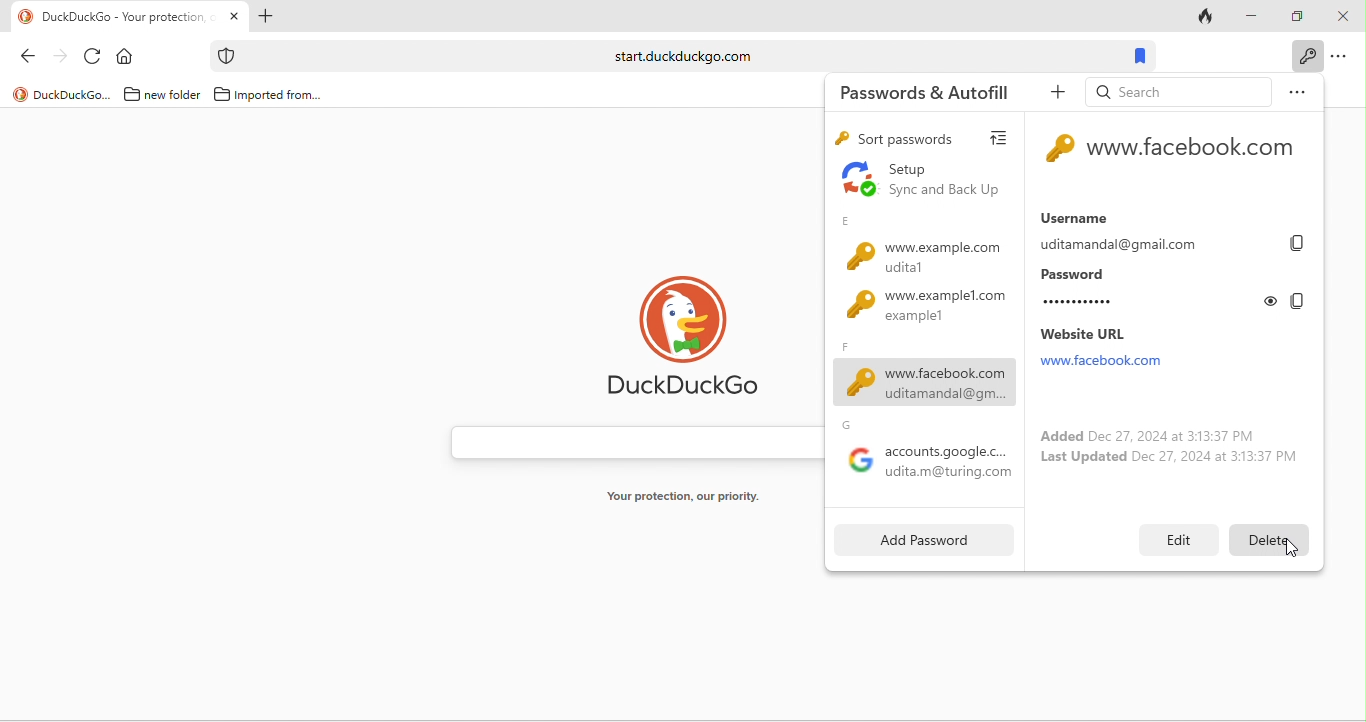  What do you see at coordinates (921, 375) in the screenshot?
I see `www.facebook.com` at bounding box center [921, 375].